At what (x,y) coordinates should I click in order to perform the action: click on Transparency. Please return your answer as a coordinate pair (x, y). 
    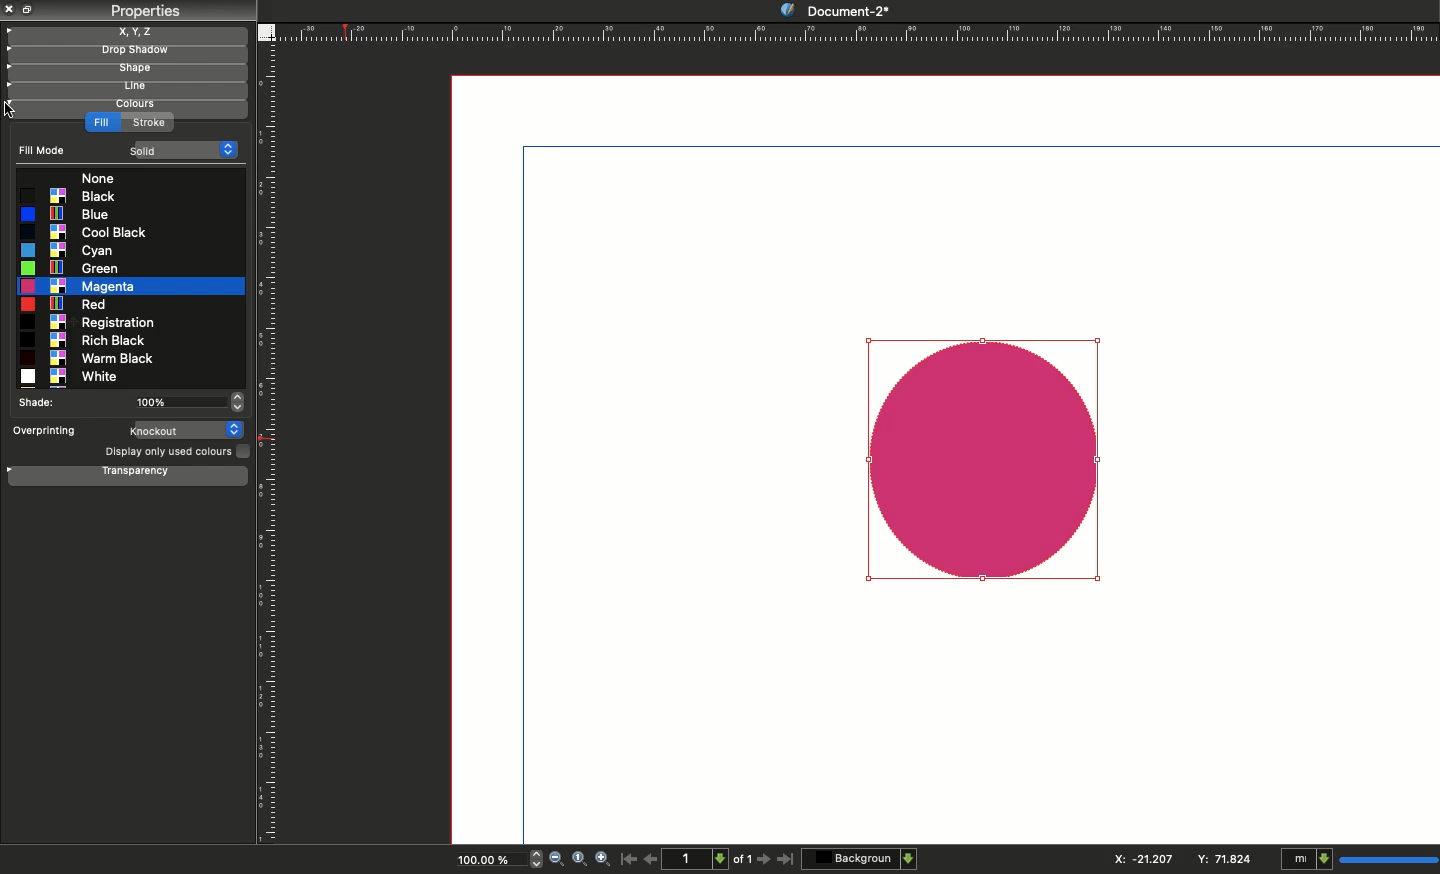
    Looking at the image, I should click on (123, 478).